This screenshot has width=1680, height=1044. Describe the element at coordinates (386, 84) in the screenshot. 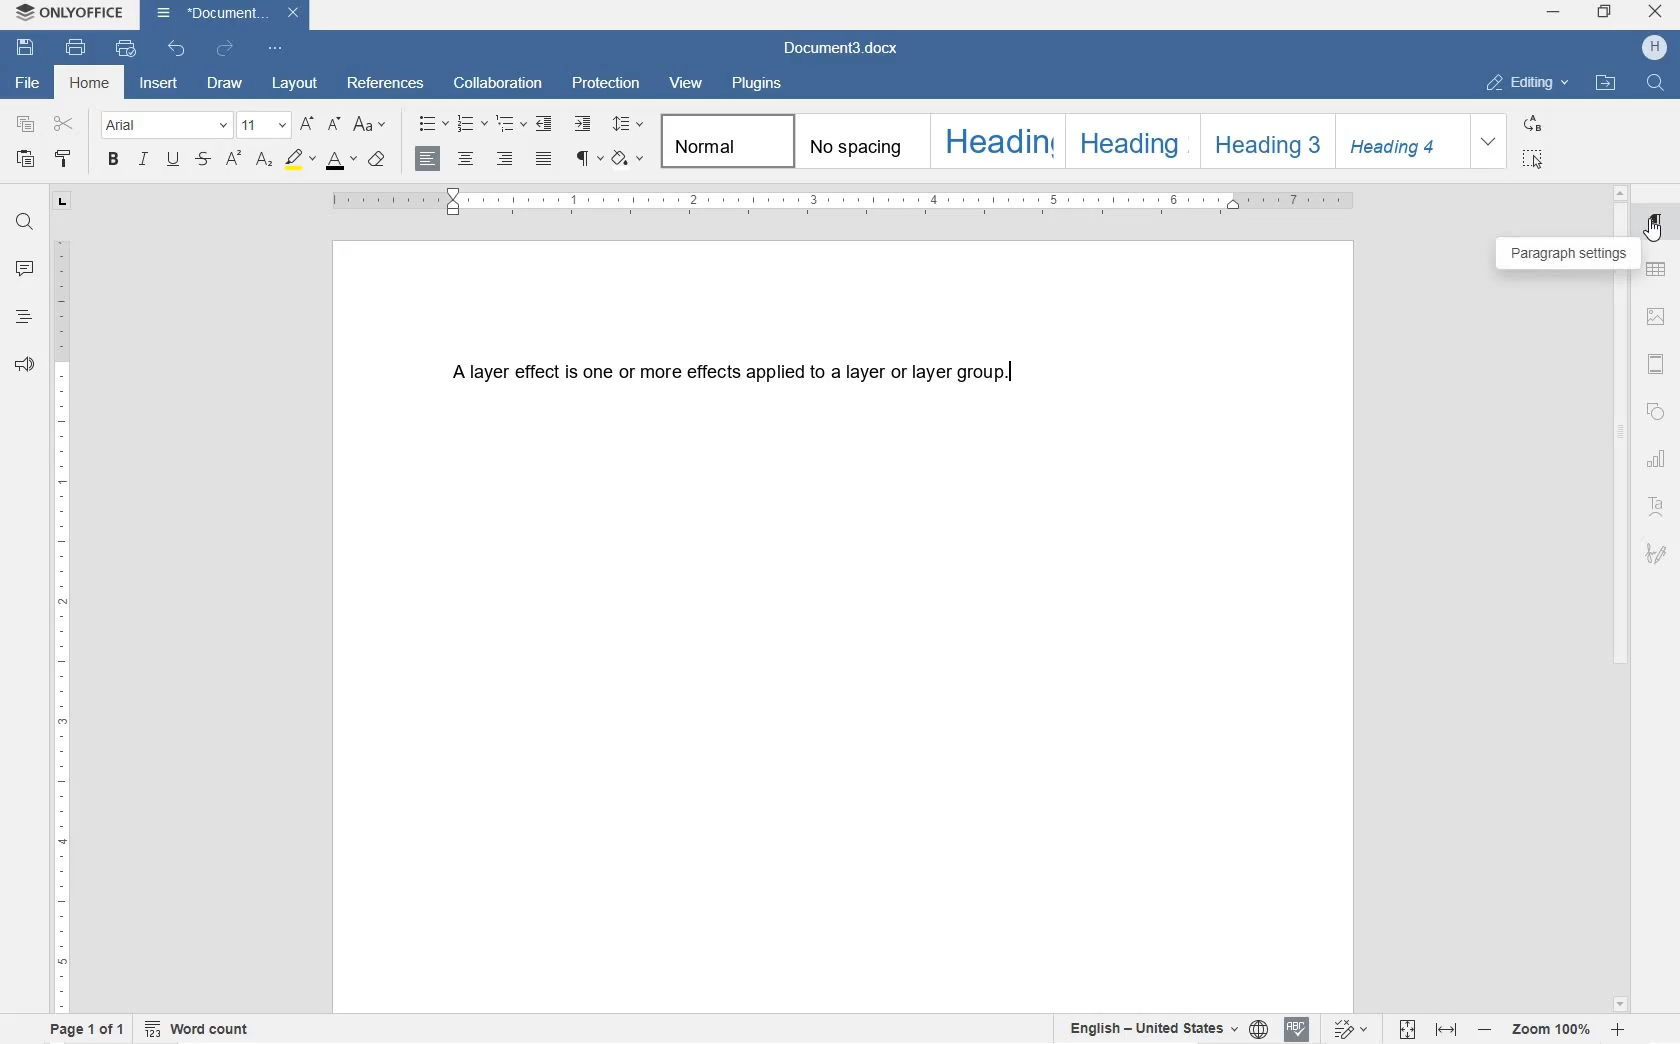

I see `REFERENCES` at that location.